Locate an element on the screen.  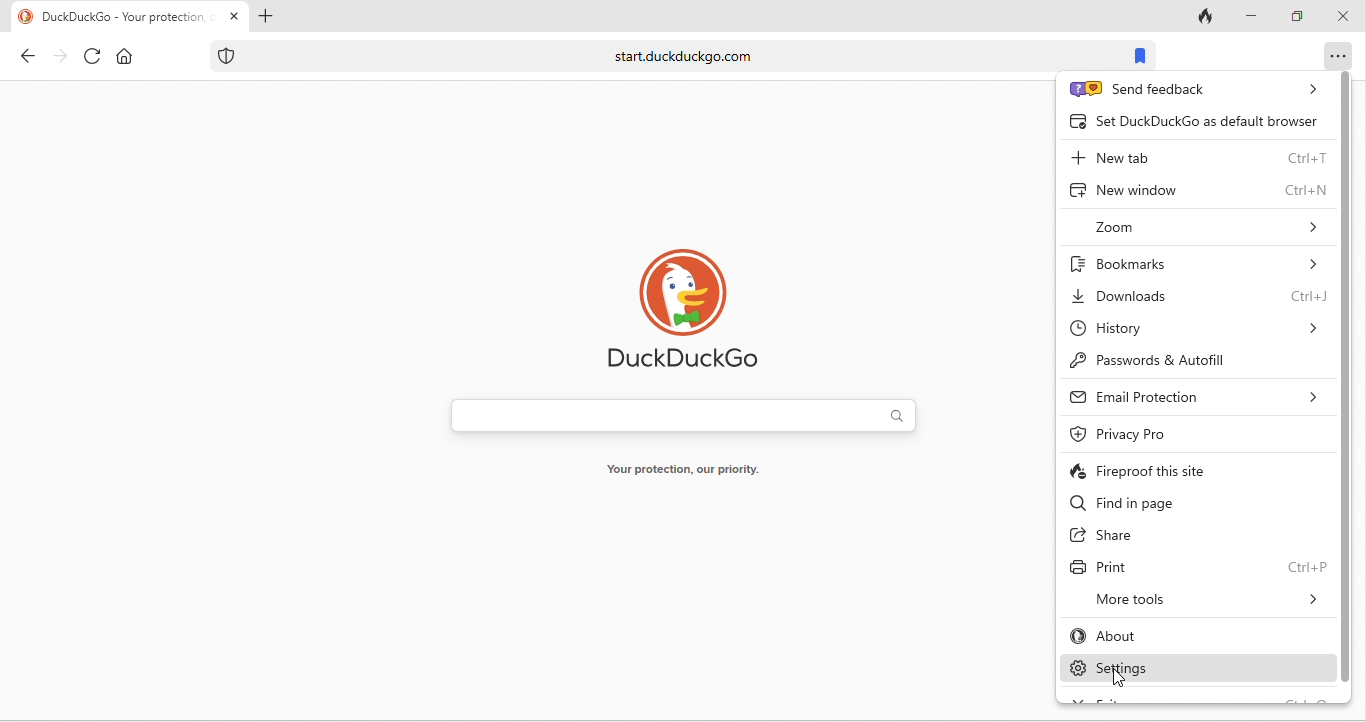
home is located at coordinates (129, 56).